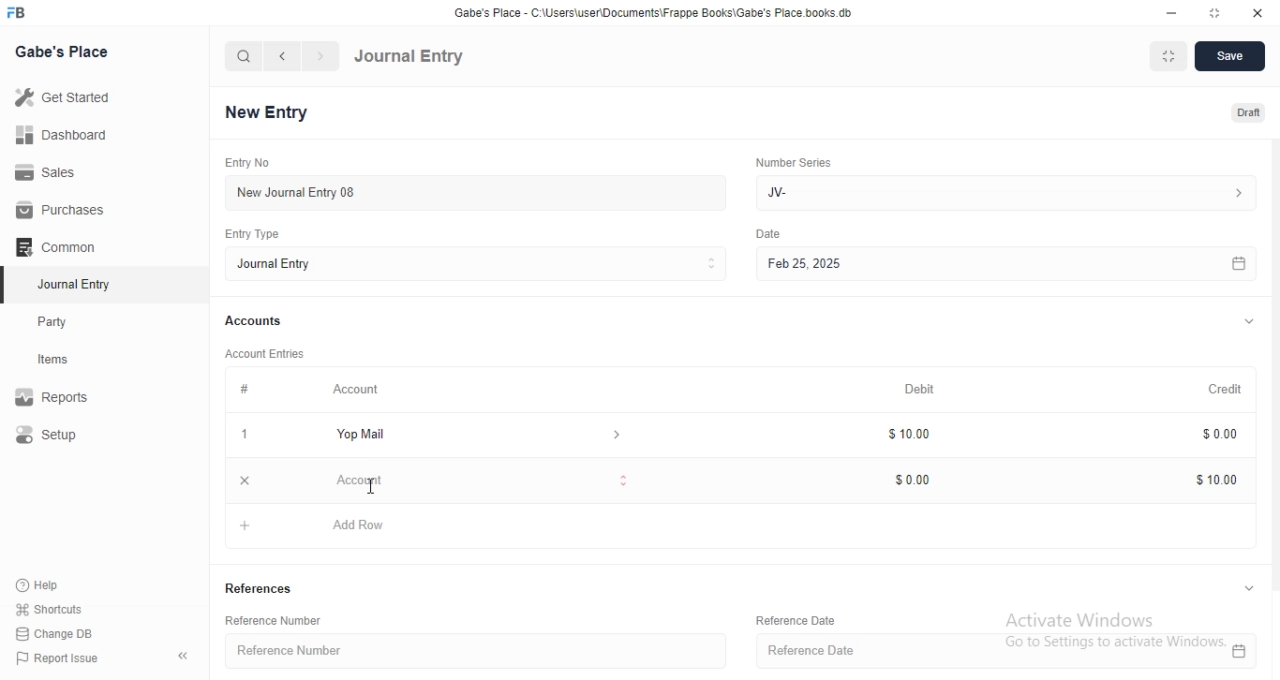 The image size is (1280, 680). I want to click on New Journal Entry 08, so click(470, 192).